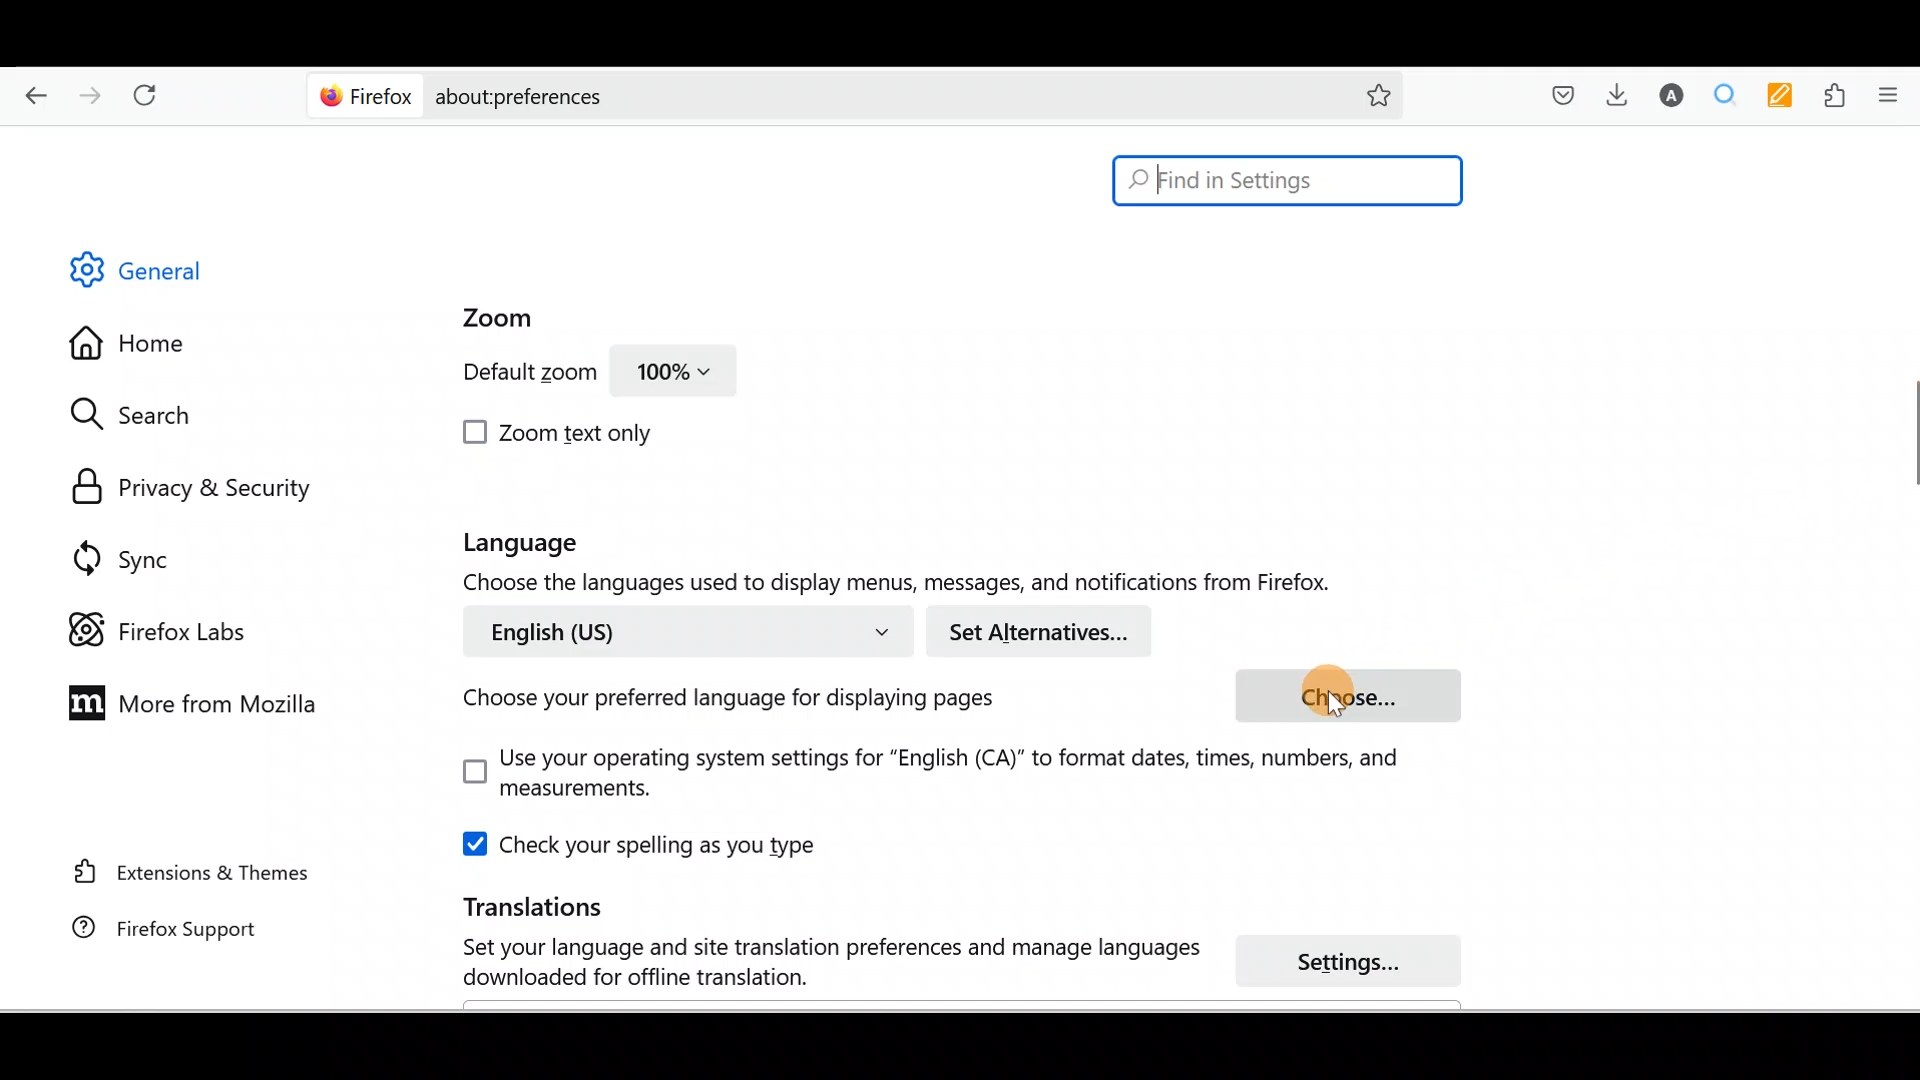 The image size is (1920, 1080). I want to click on Firefox support, so click(151, 928).